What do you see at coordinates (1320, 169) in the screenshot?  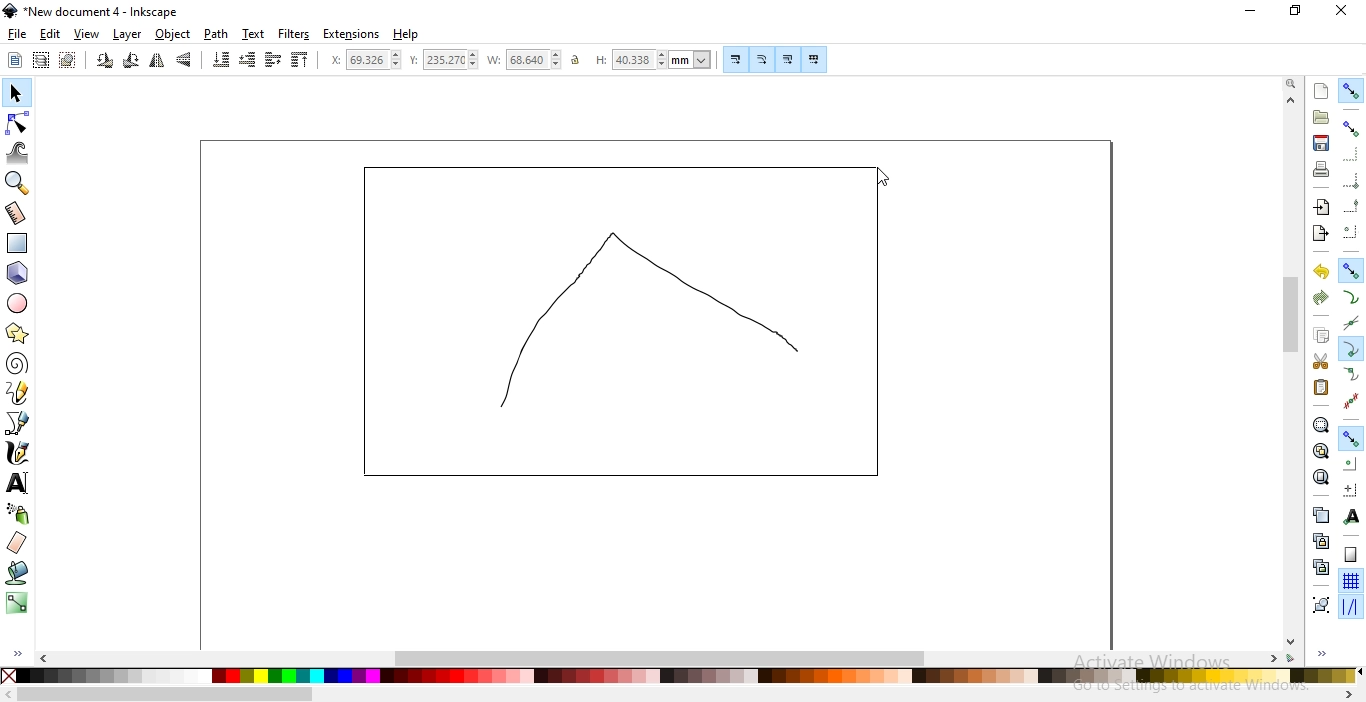 I see `print document` at bounding box center [1320, 169].